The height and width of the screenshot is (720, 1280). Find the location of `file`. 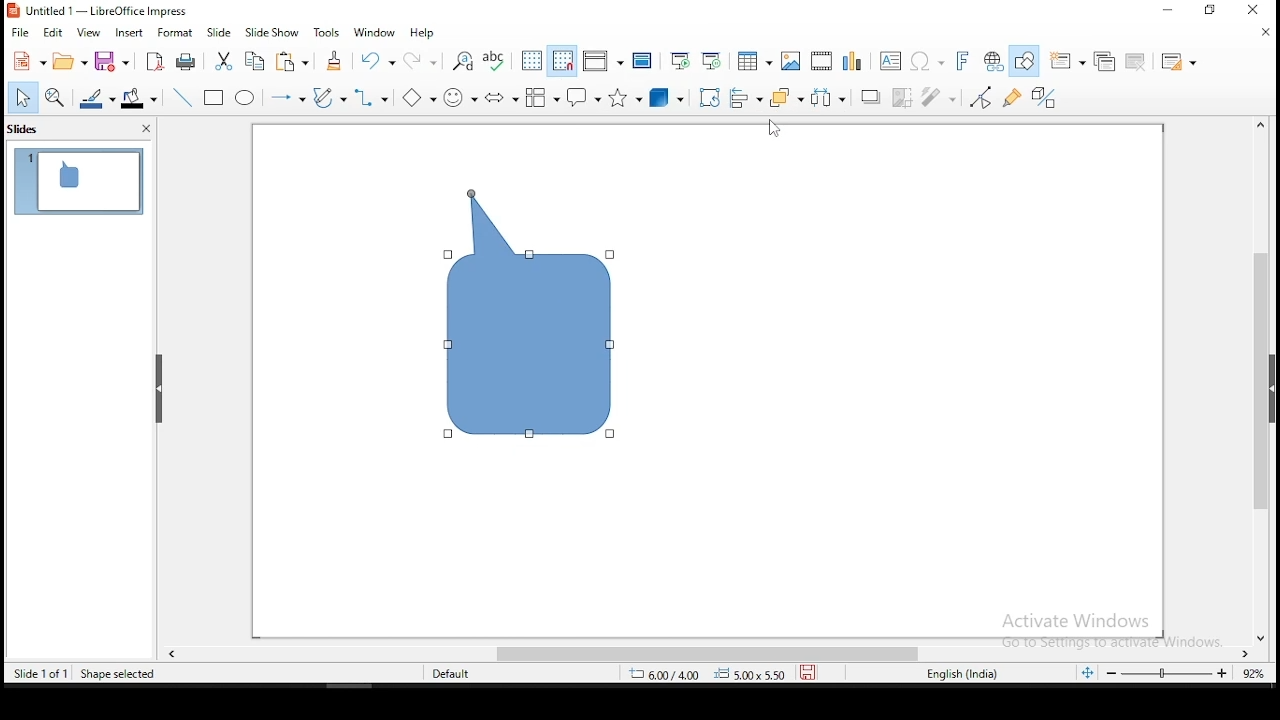

file is located at coordinates (19, 32).